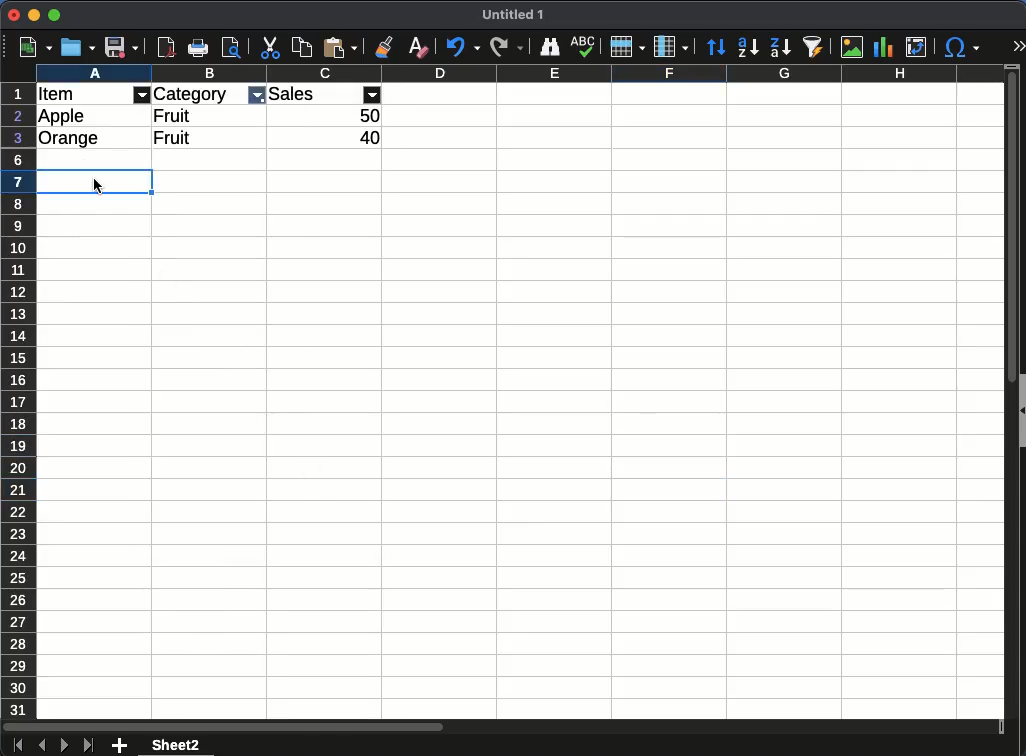  Describe the element at coordinates (42, 745) in the screenshot. I see `previous sheet` at that location.